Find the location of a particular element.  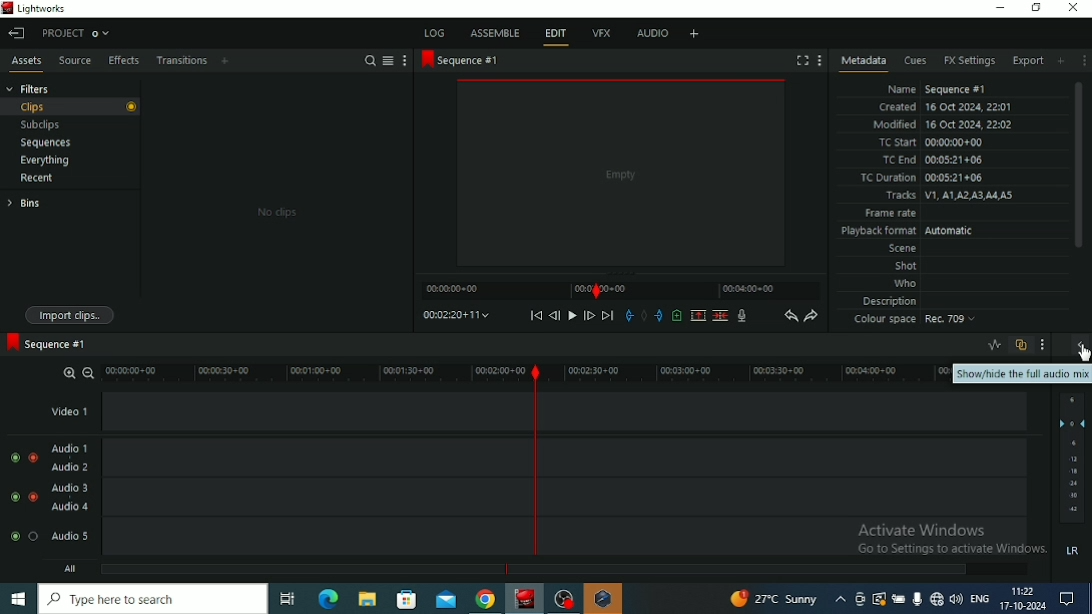

Toggle between list and tile view is located at coordinates (388, 60).